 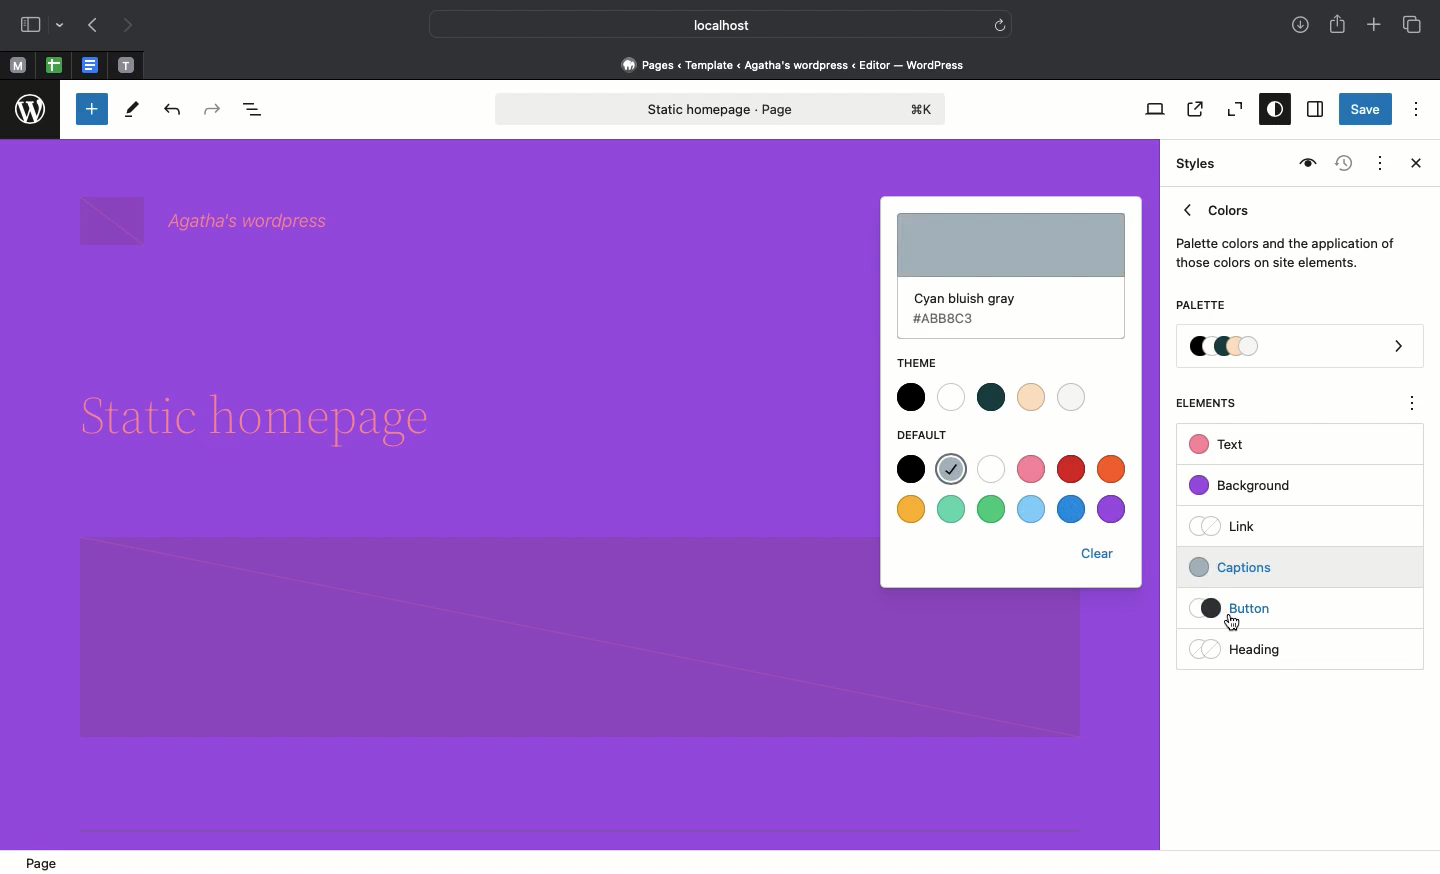 I want to click on wordpress name, so click(x=210, y=220).